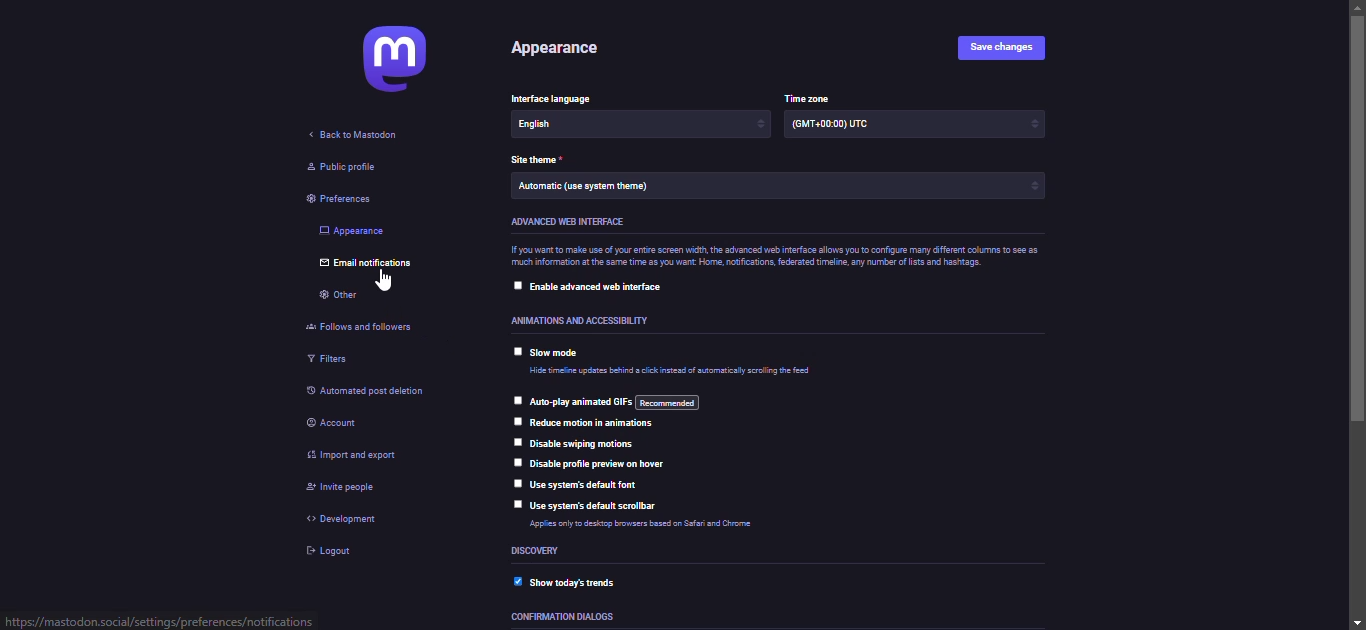 The image size is (1366, 630). I want to click on automated post deletion, so click(383, 393).